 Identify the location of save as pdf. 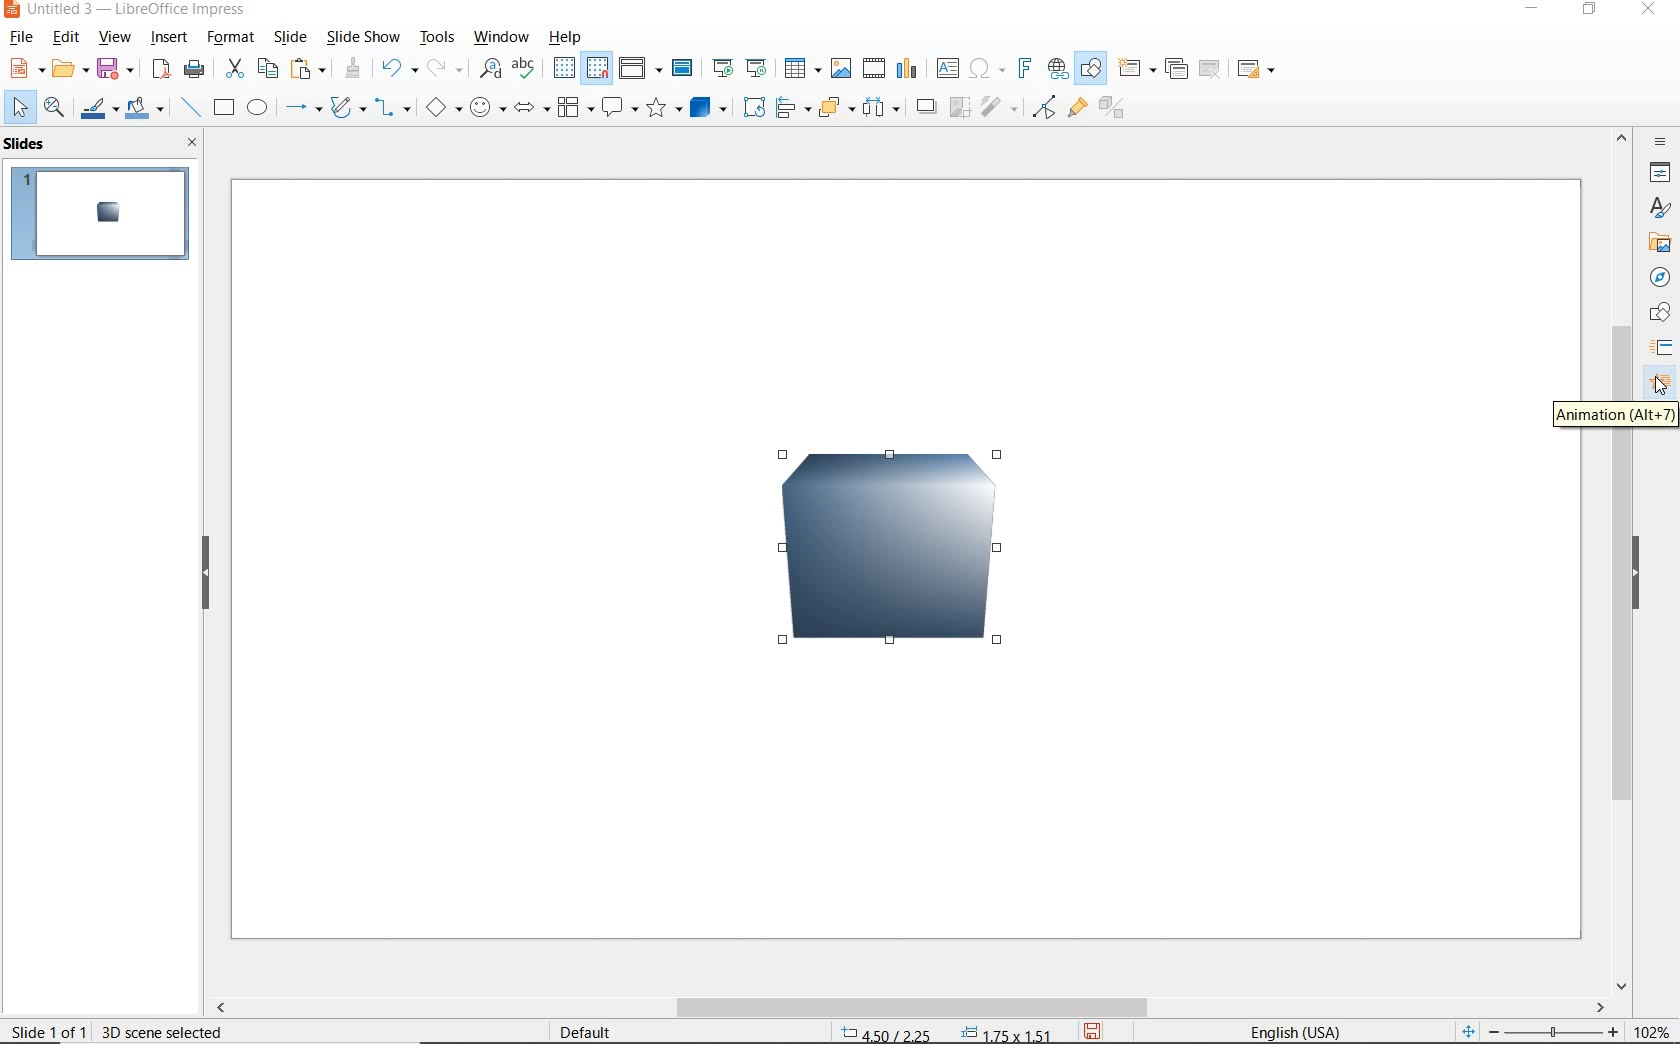
(159, 69).